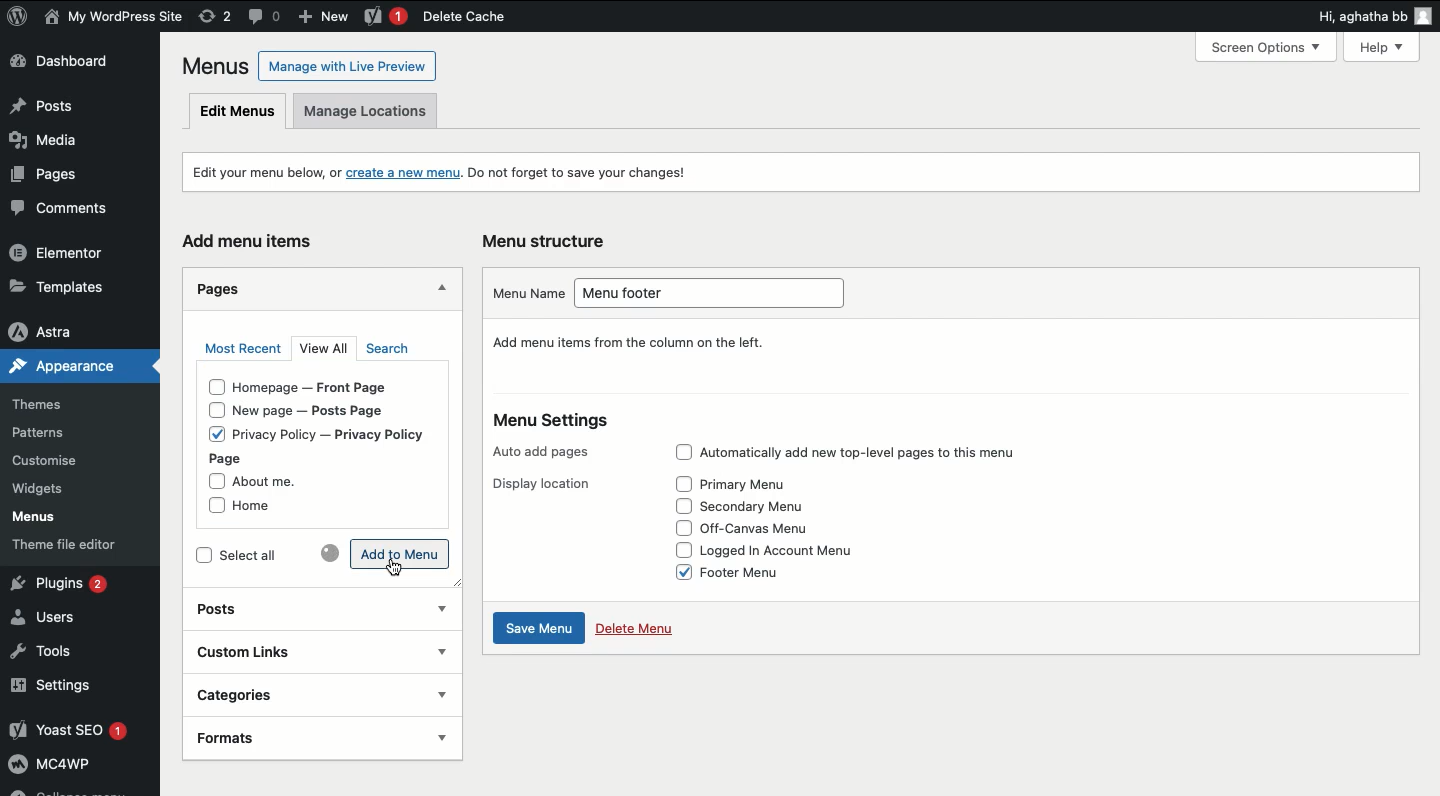 The height and width of the screenshot is (796, 1440). I want to click on cursor, so click(403, 570).